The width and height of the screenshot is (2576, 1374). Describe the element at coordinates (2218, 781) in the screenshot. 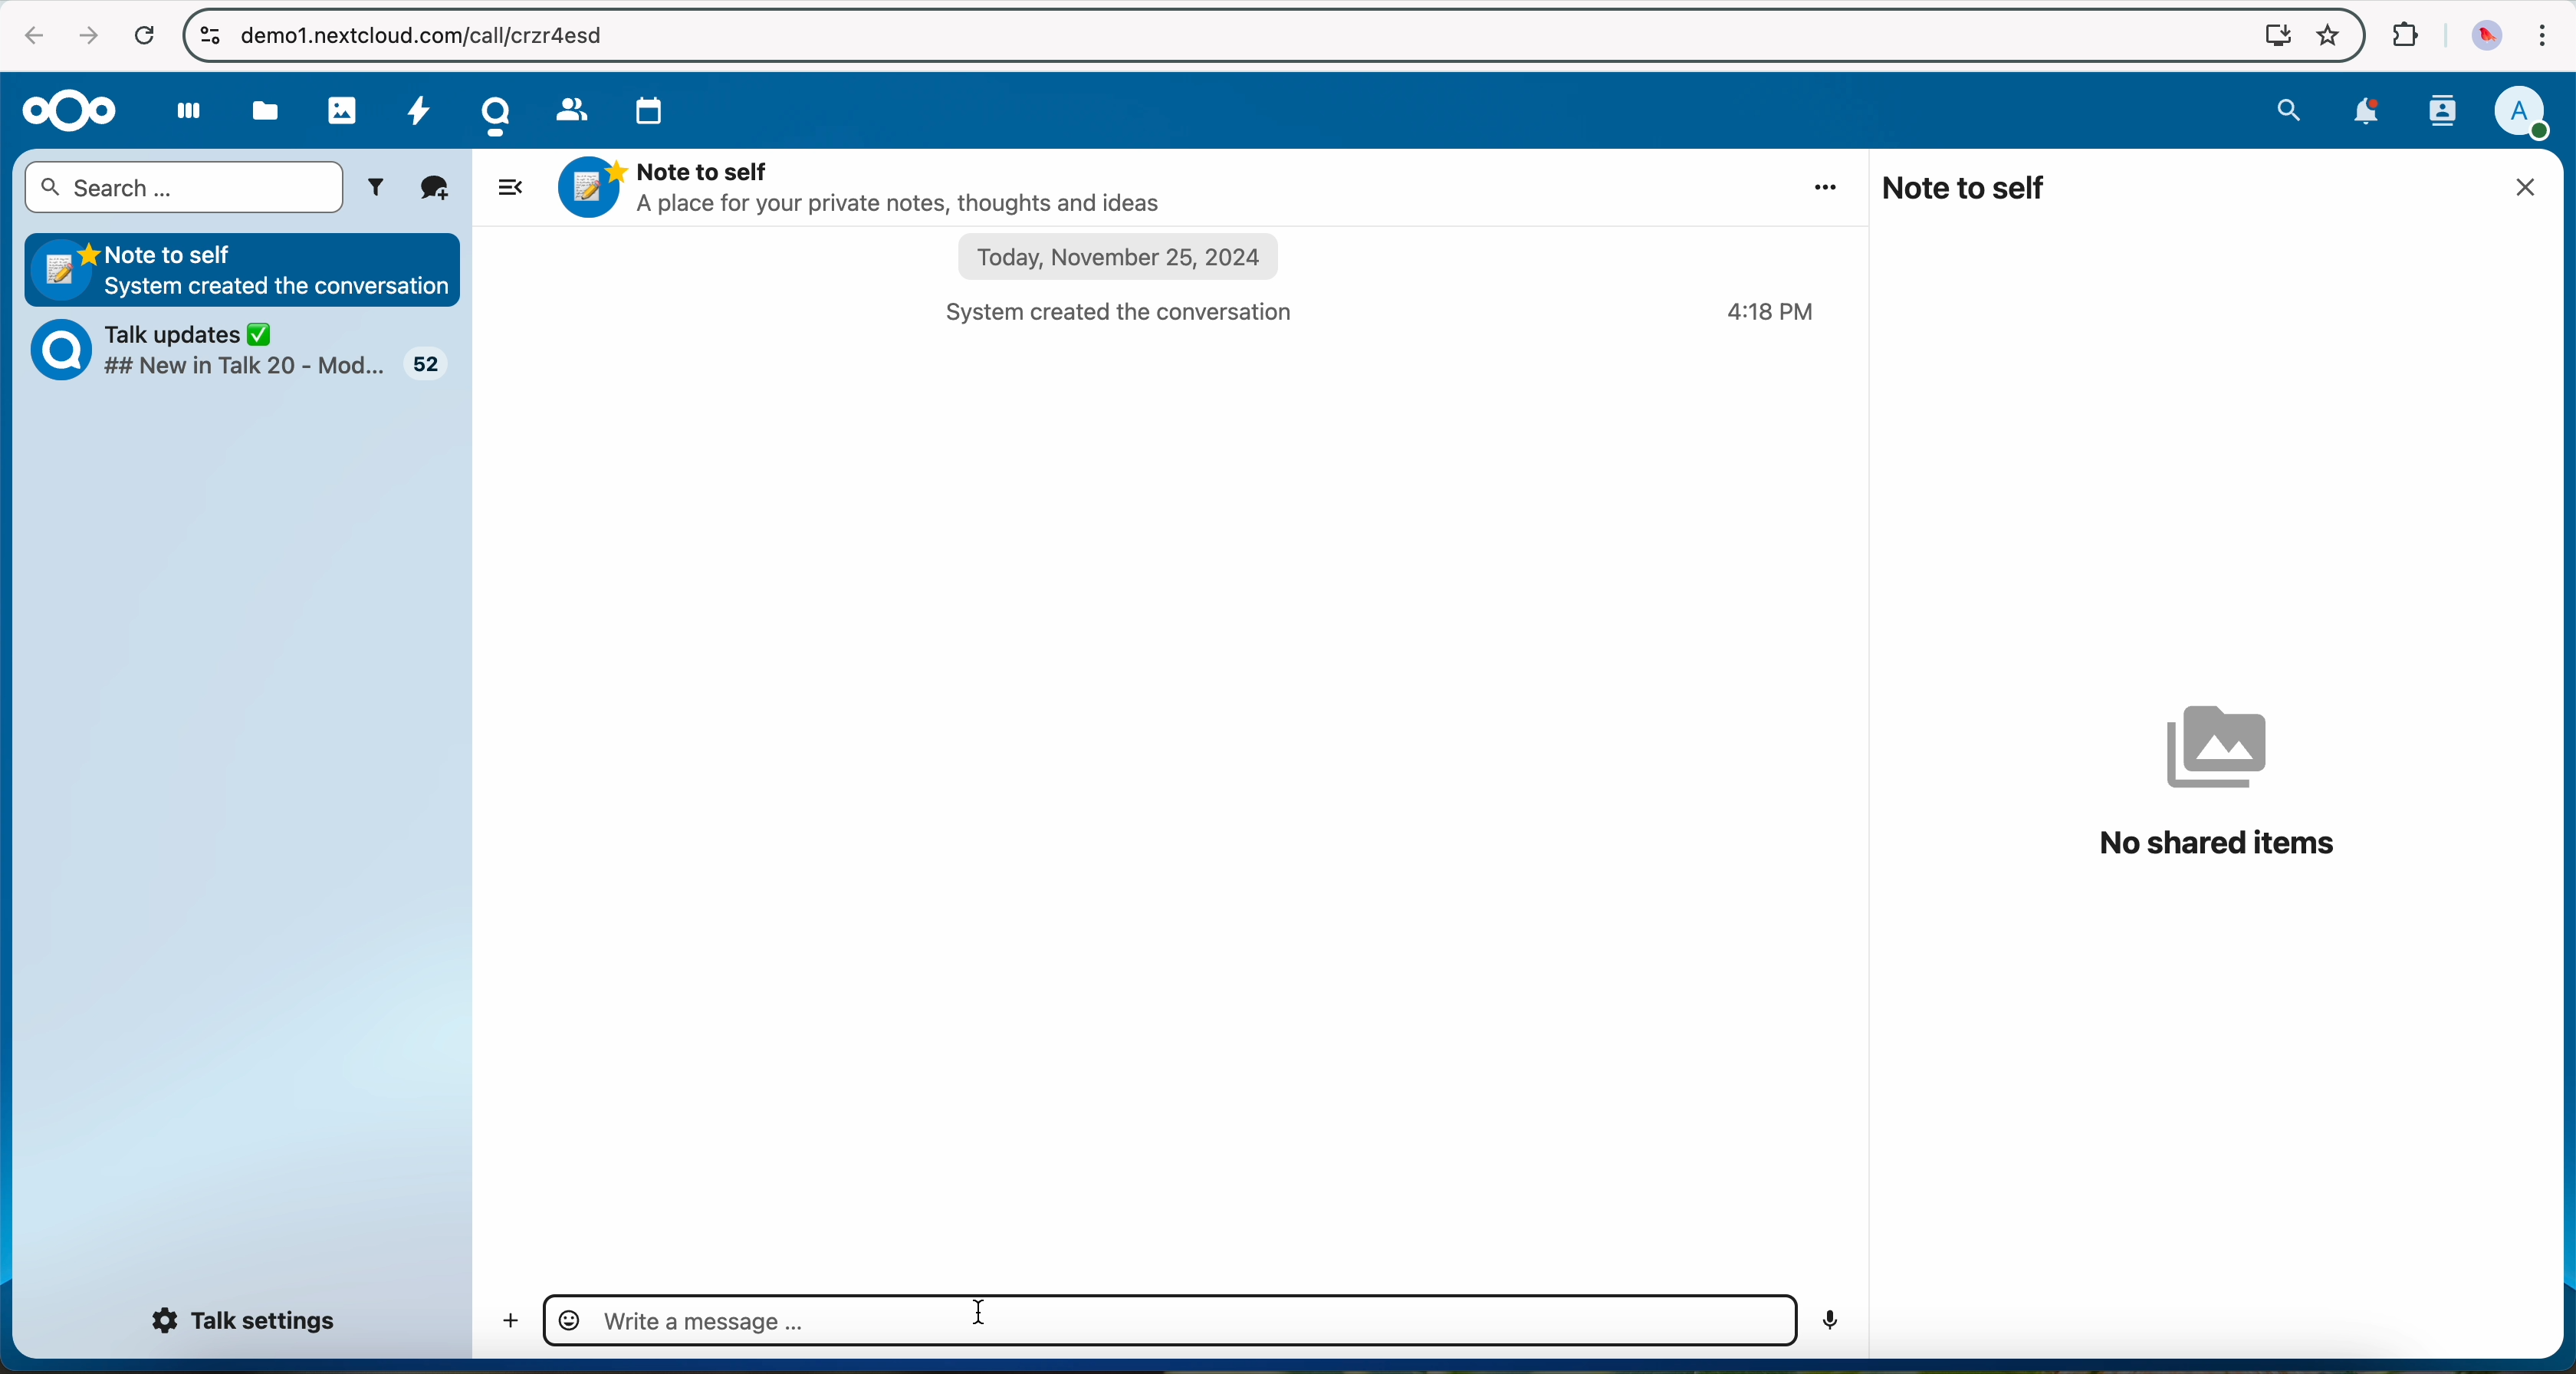

I see `no shared items` at that location.